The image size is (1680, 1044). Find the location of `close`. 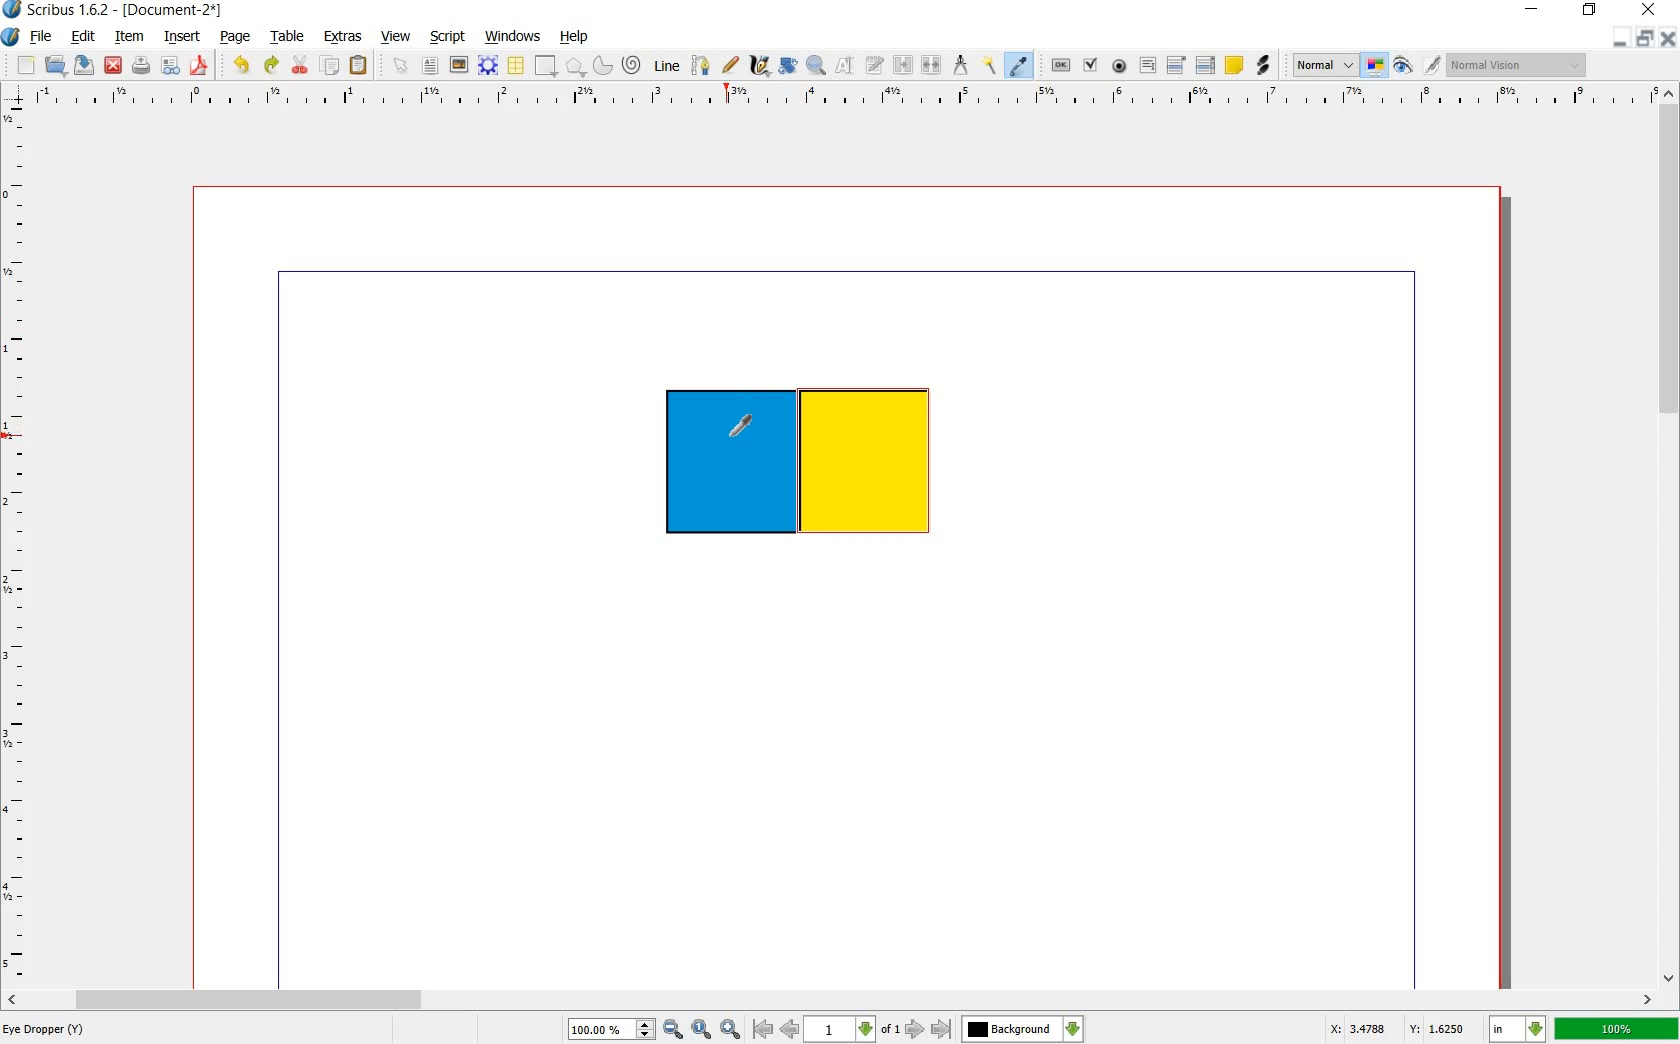

close is located at coordinates (1670, 38).